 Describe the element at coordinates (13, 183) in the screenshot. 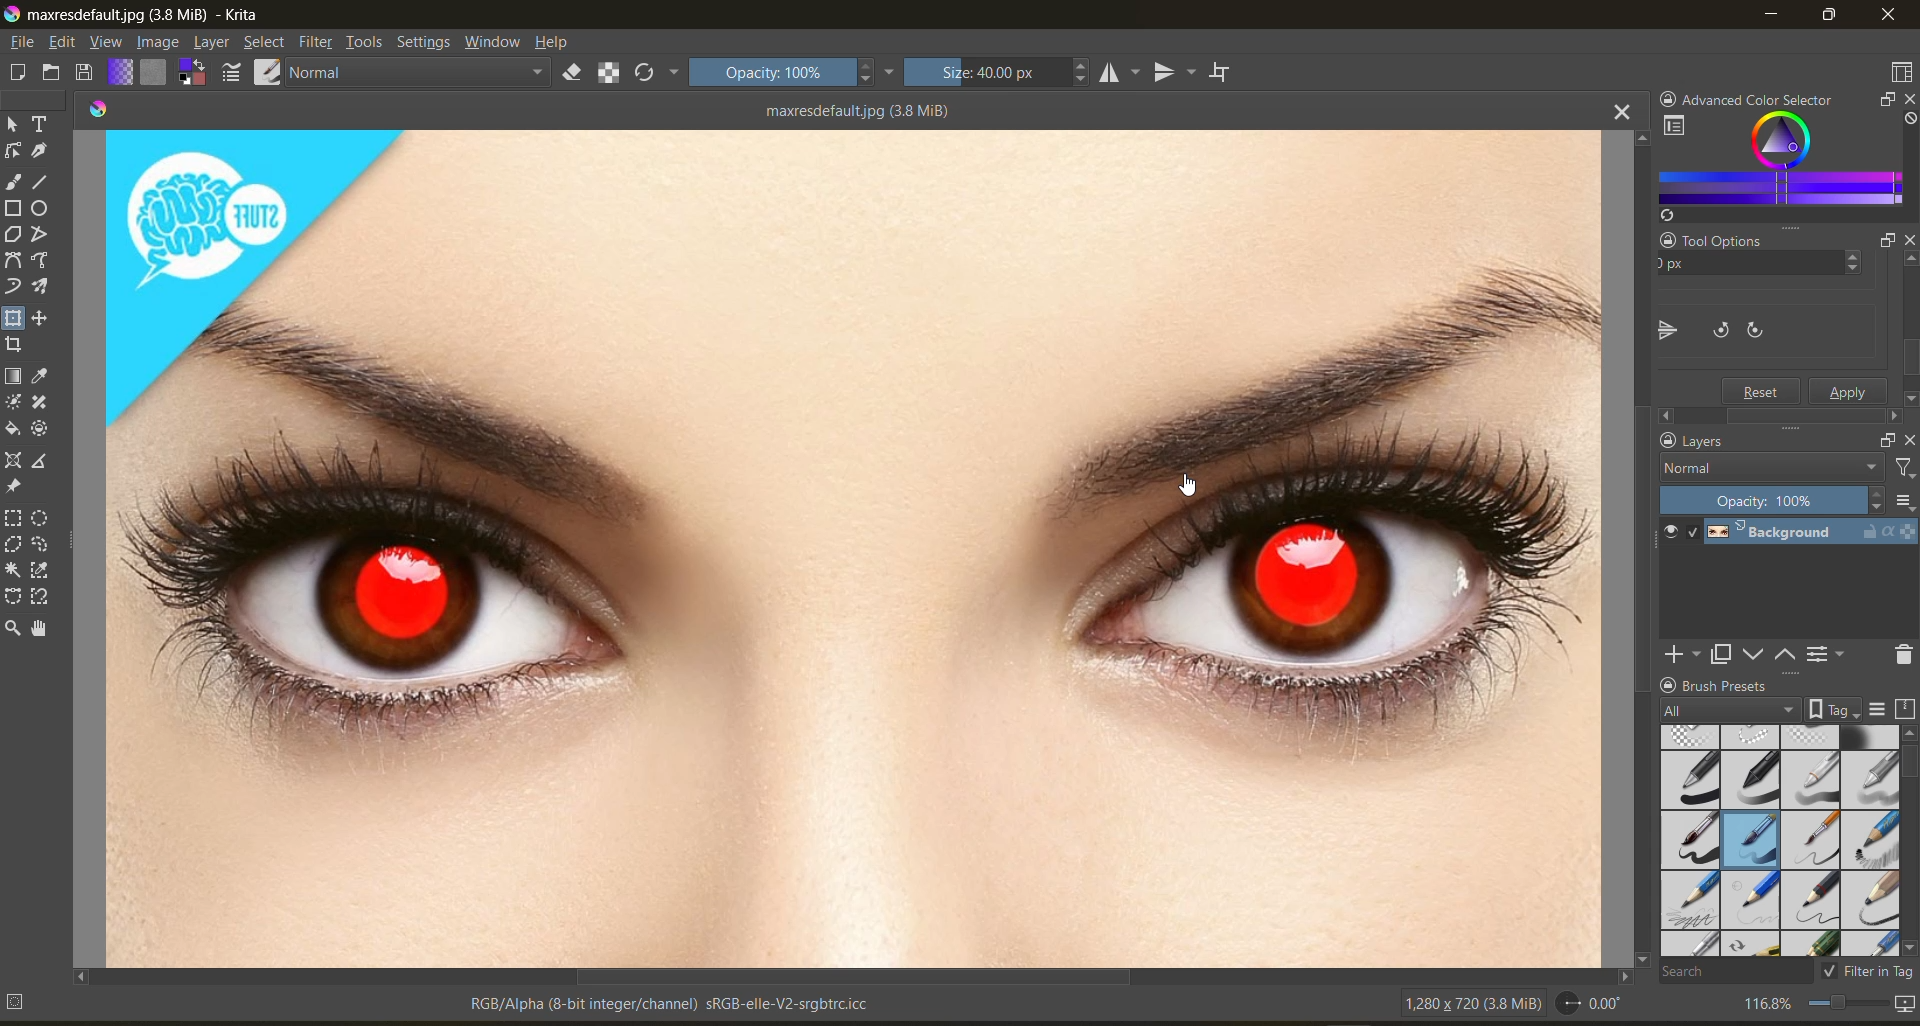

I see `tool` at that location.